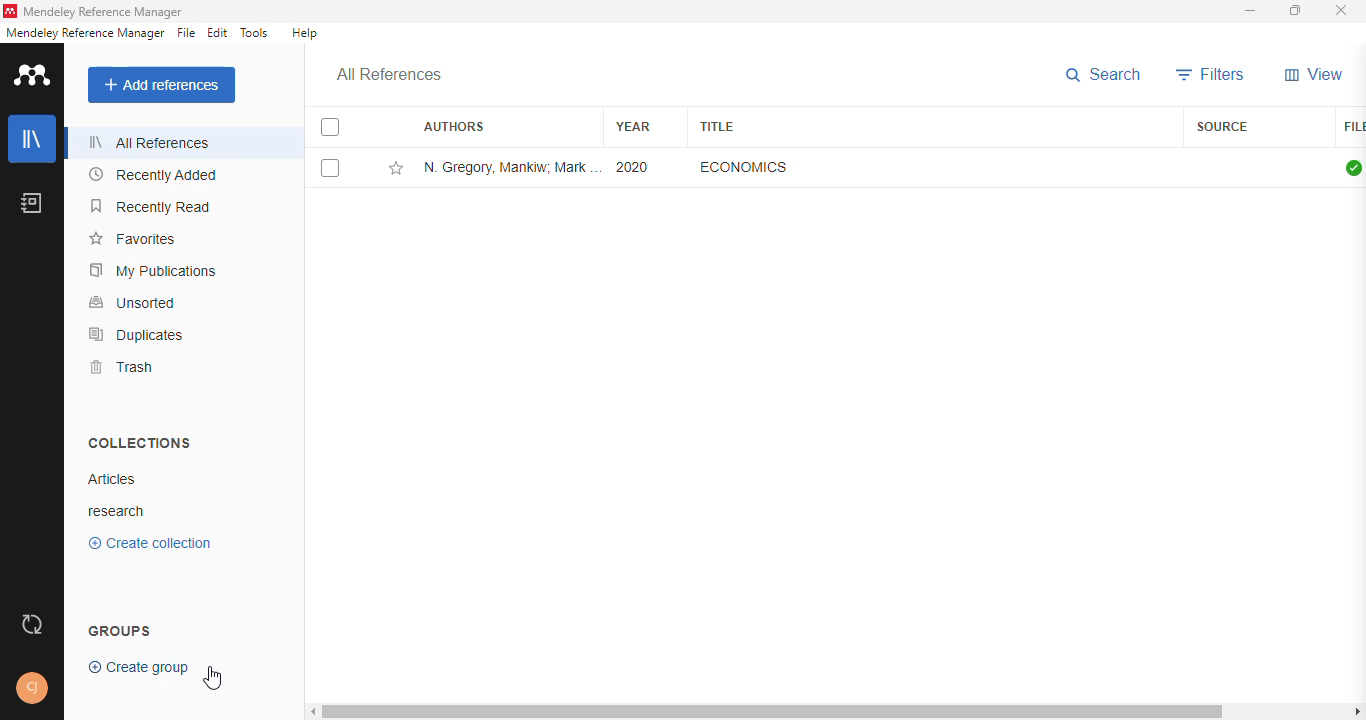 The image size is (1366, 720). What do you see at coordinates (513, 167) in the screenshot?
I see `N. Gregory Mankiw, Mark P. Taylor` at bounding box center [513, 167].